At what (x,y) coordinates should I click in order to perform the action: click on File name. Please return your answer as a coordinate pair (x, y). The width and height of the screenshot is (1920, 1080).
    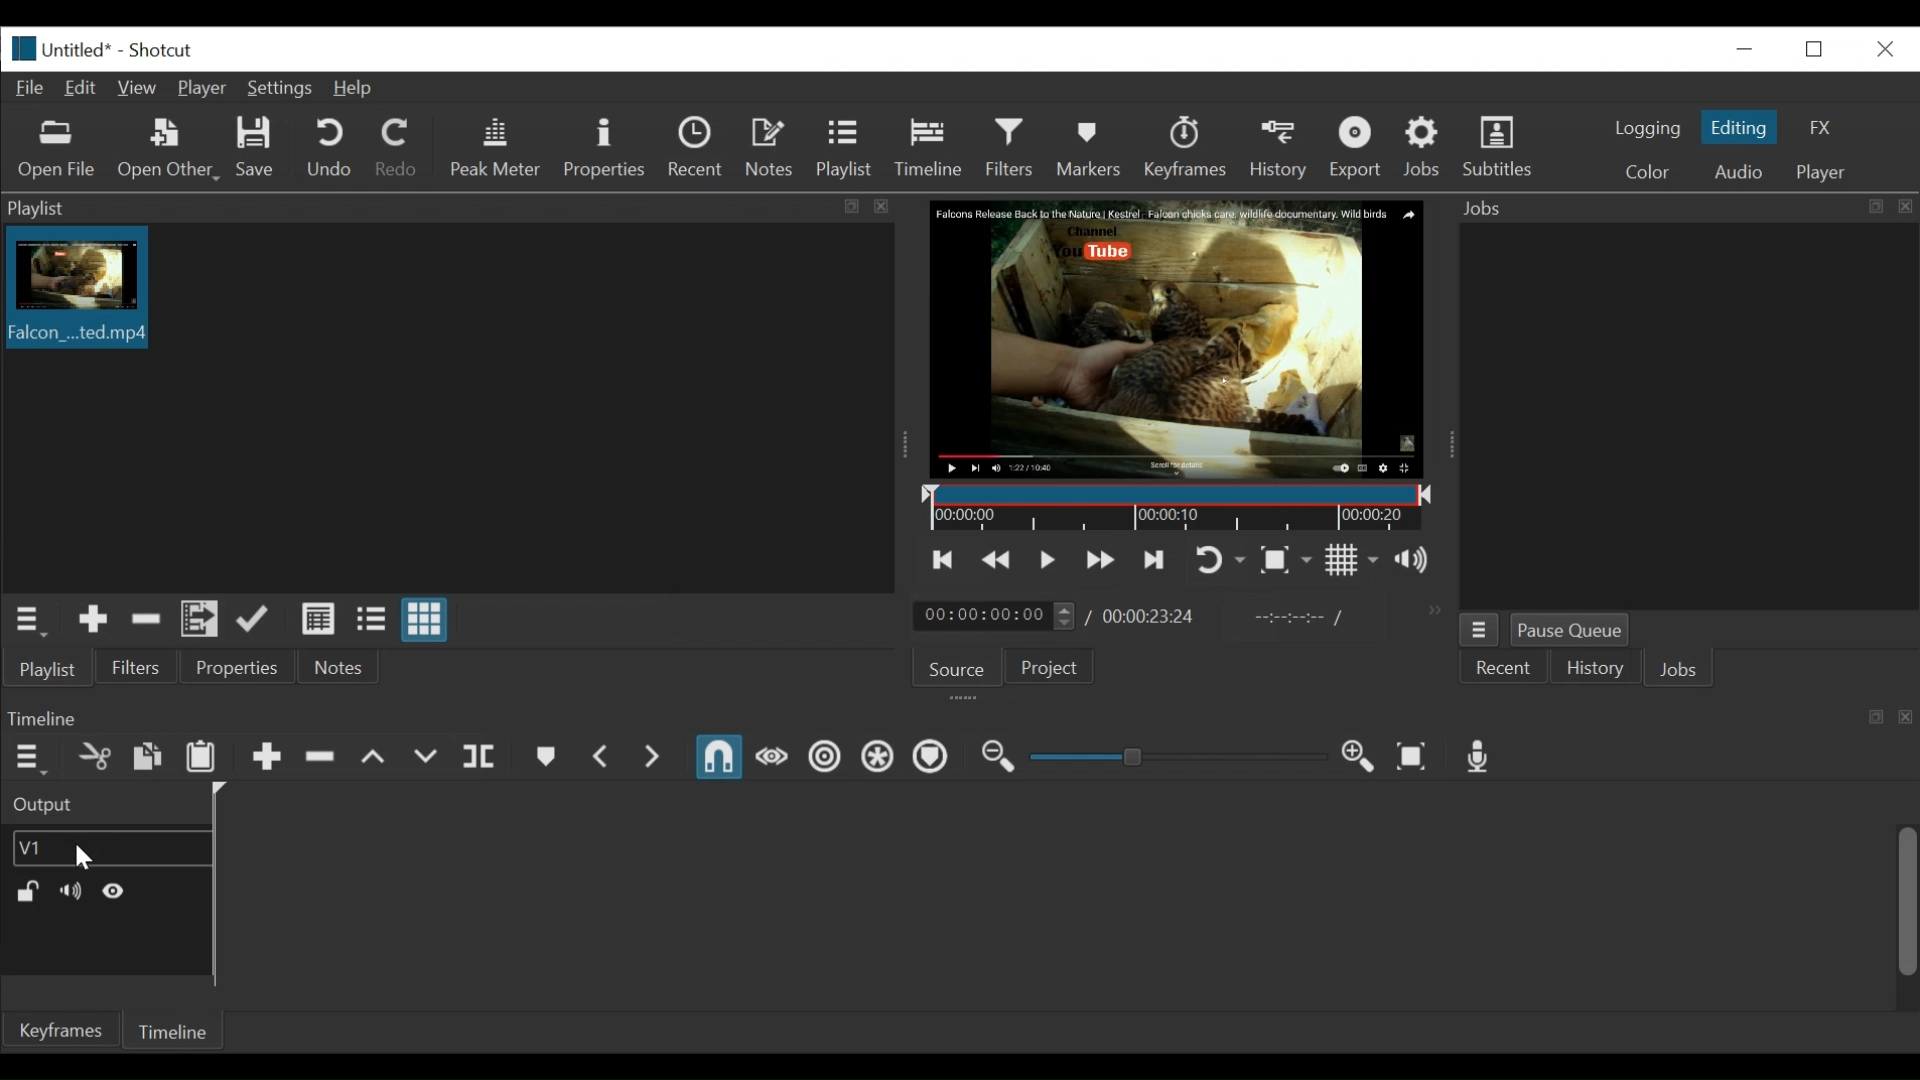
    Looking at the image, I should click on (59, 47).